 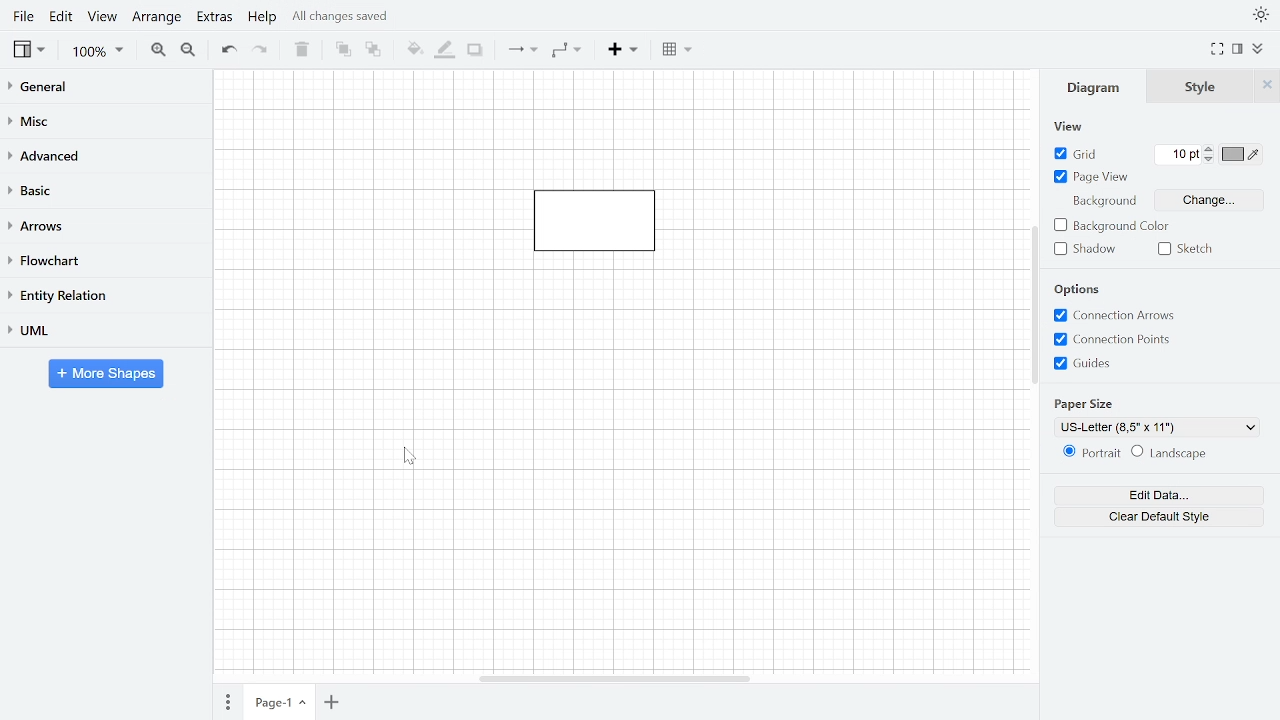 What do you see at coordinates (105, 225) in the screenshot?
I see `Arrows` at bounding box center [105, 225].